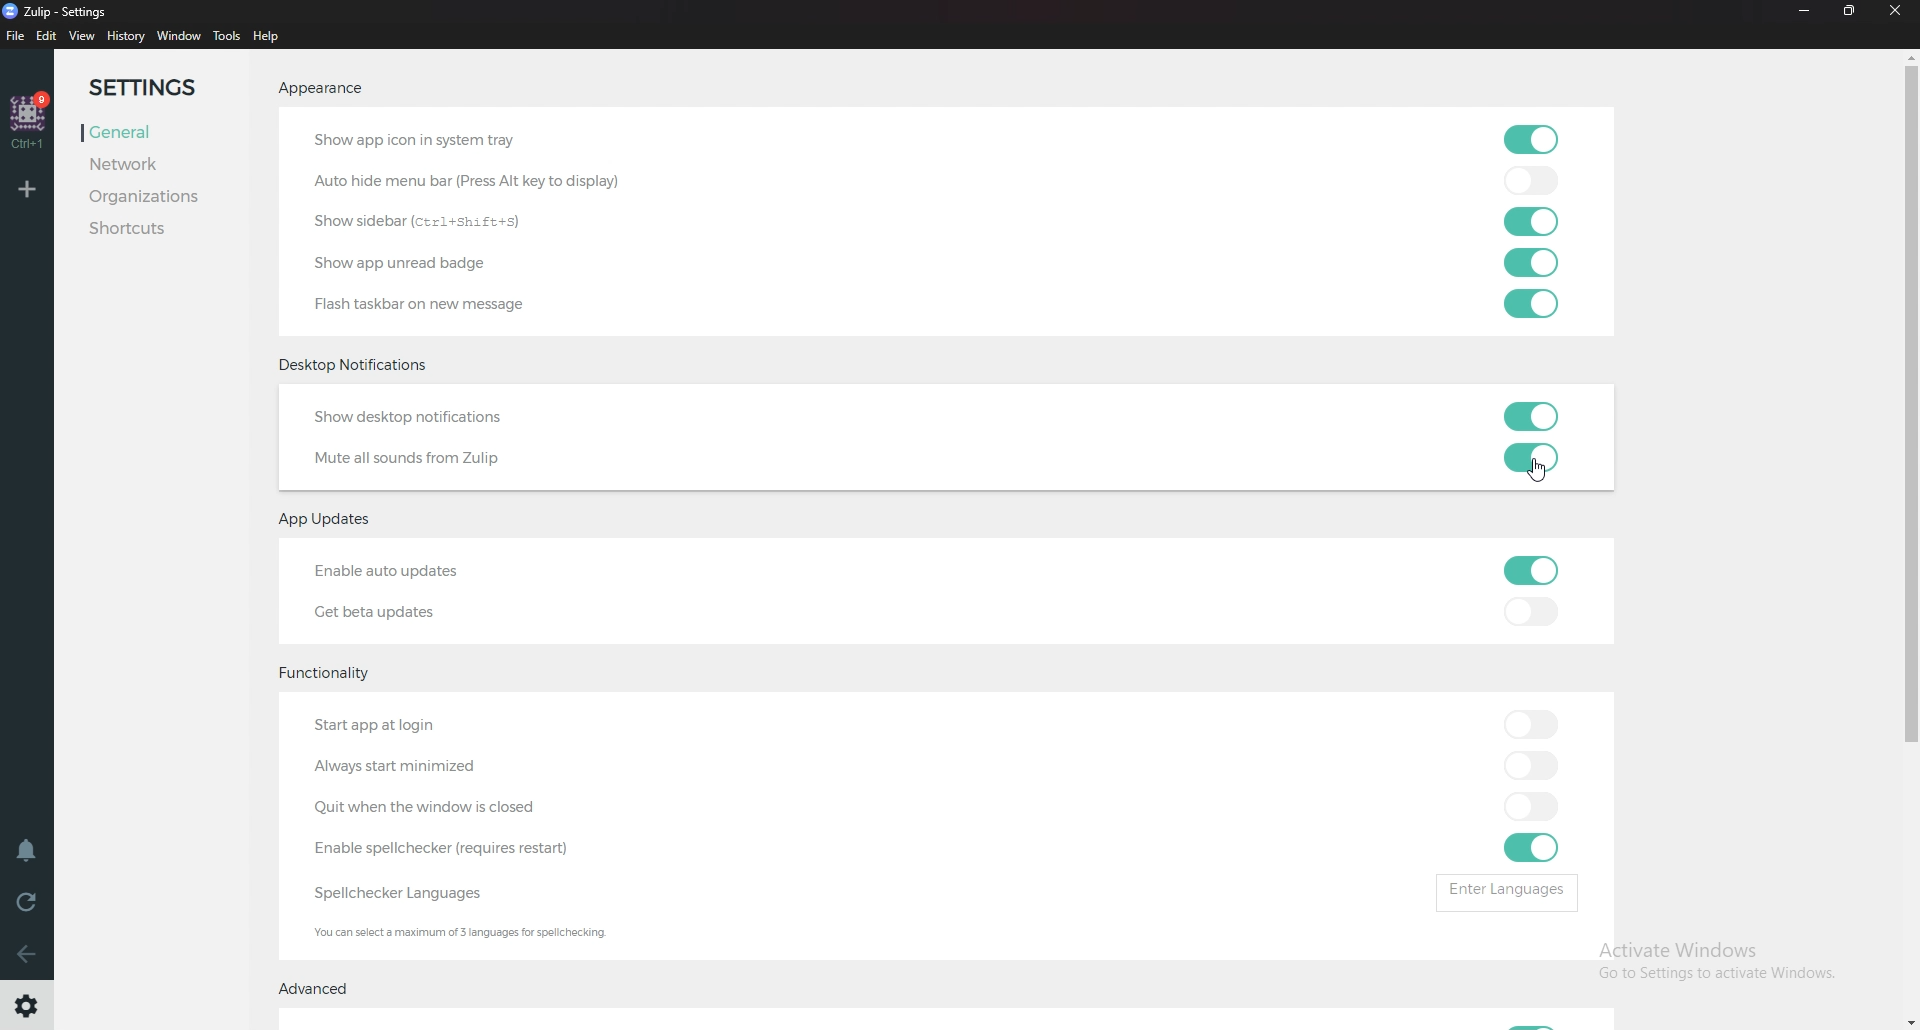  I want to click on Advanced, so click(322, 992).